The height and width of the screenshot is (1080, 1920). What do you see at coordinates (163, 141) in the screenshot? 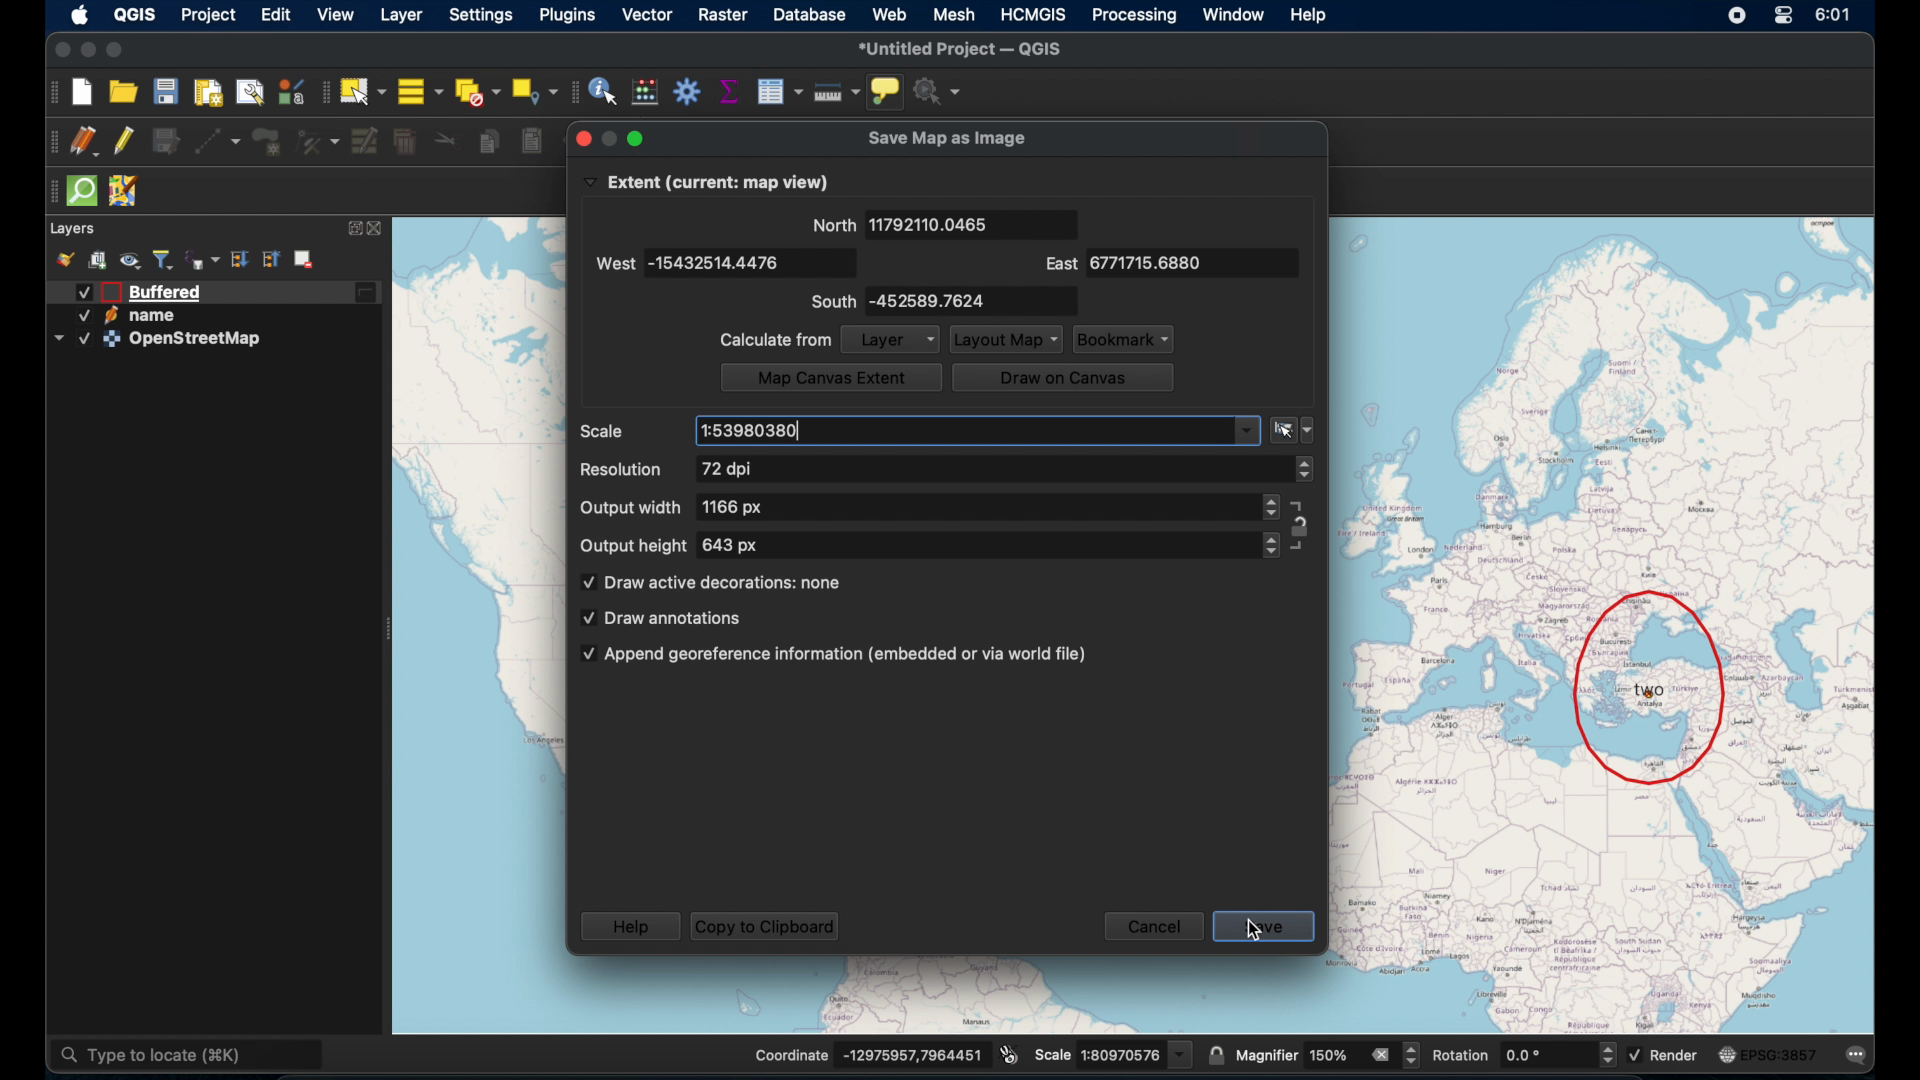
I see `save edits` at bounding box center [163, 141].